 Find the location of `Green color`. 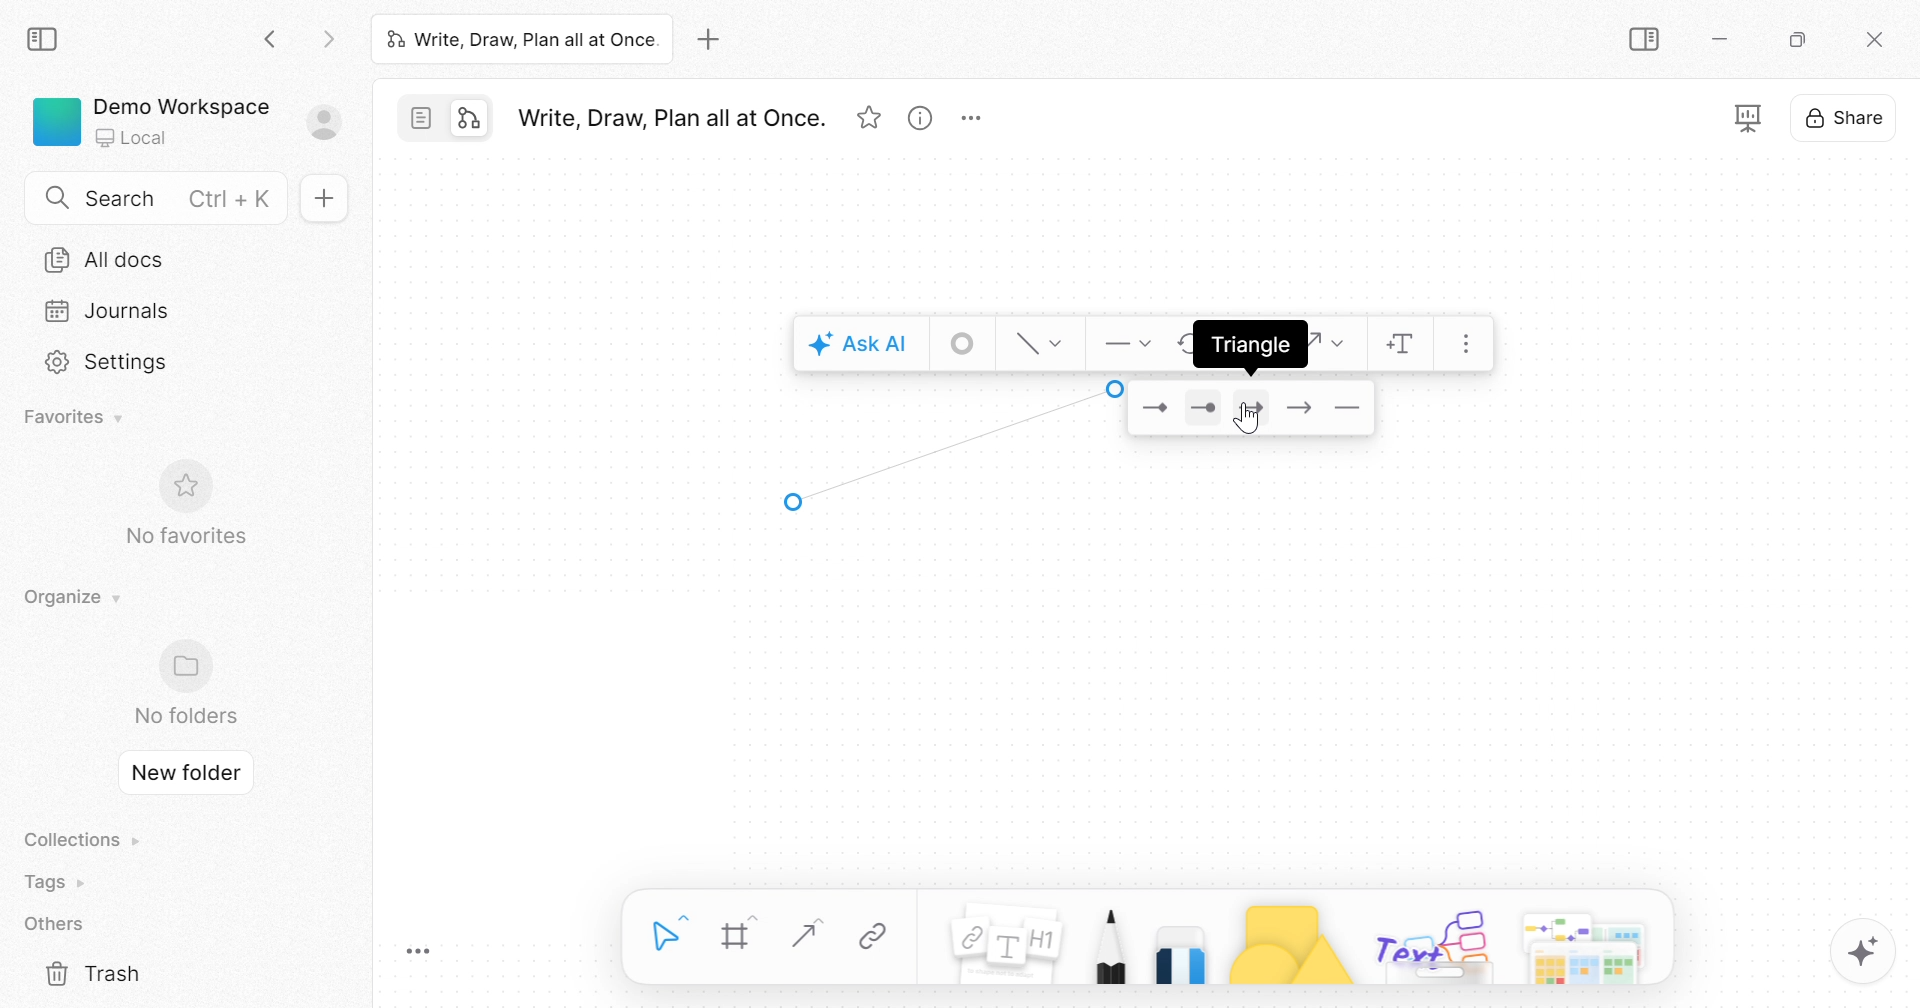

Green color is located at coordinates (57, 120).